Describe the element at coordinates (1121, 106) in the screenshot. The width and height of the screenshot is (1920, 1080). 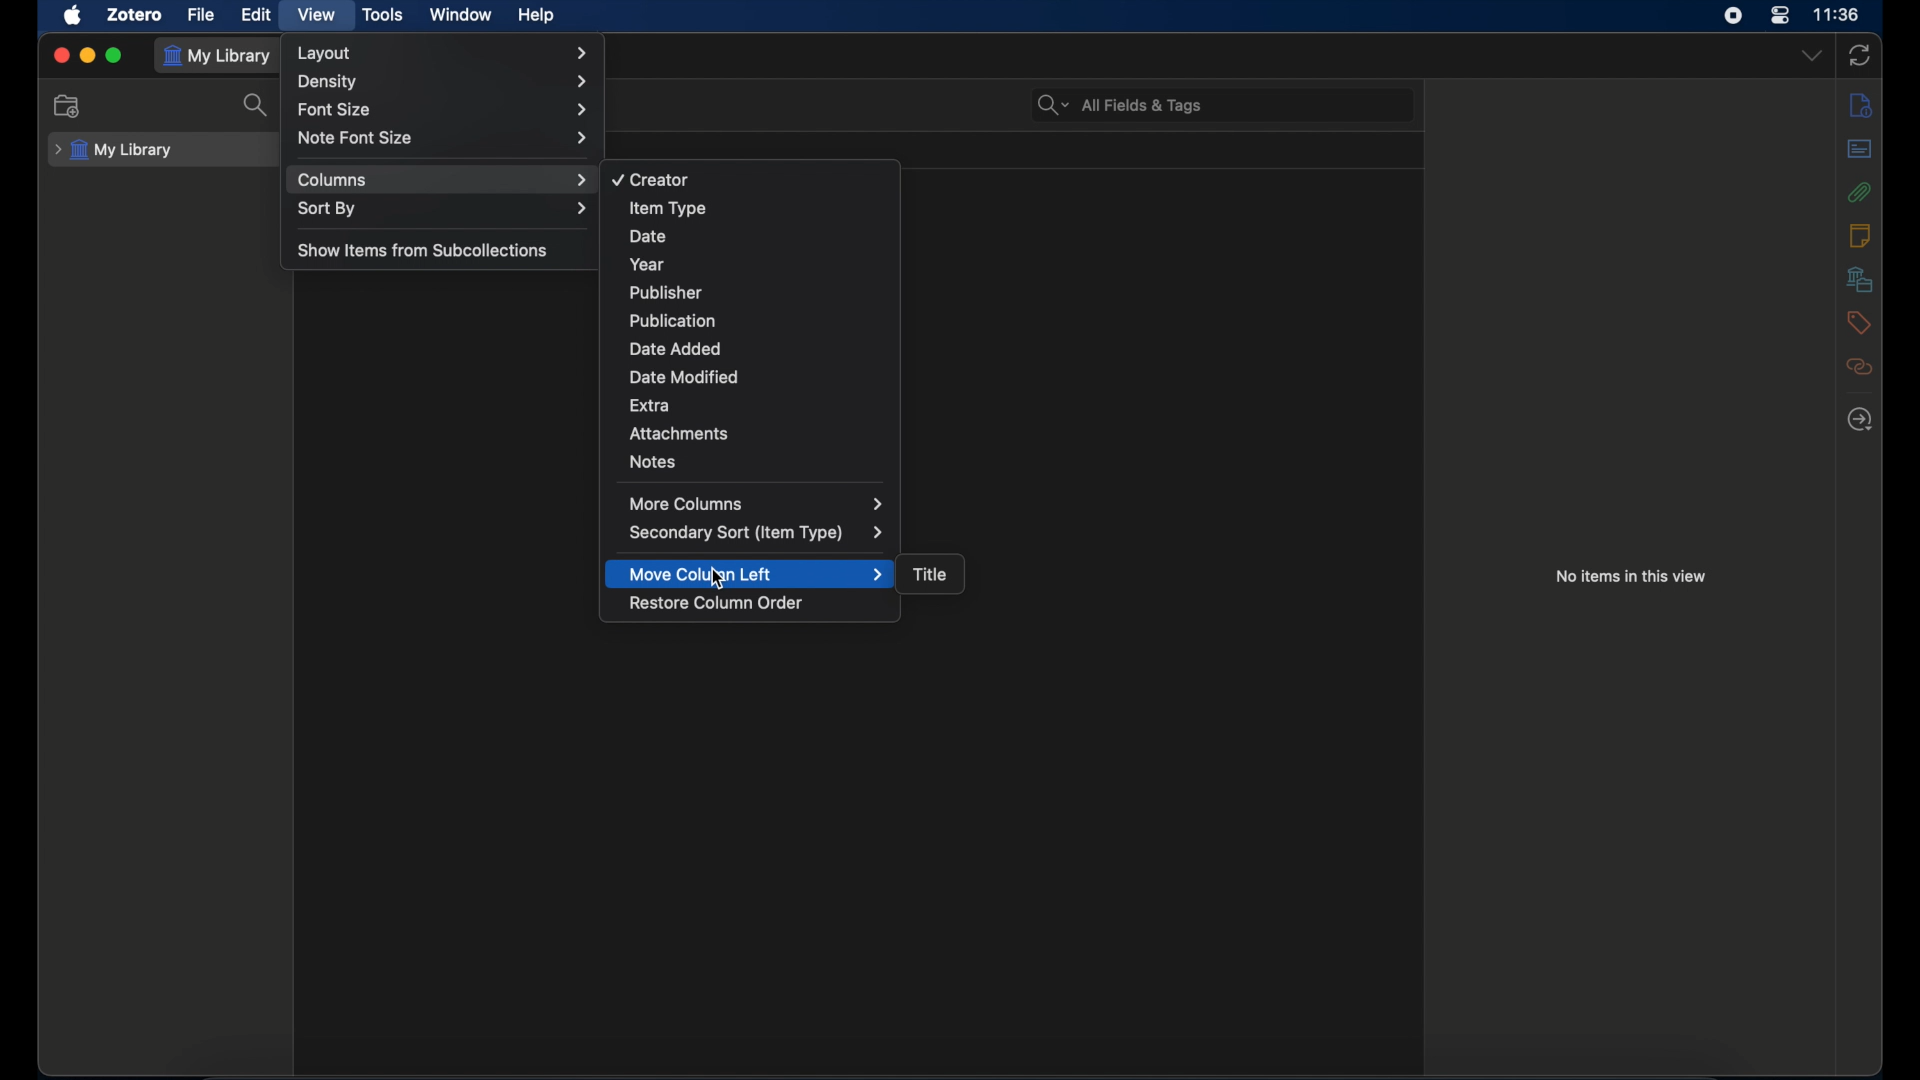
I see `search bar` at that location.